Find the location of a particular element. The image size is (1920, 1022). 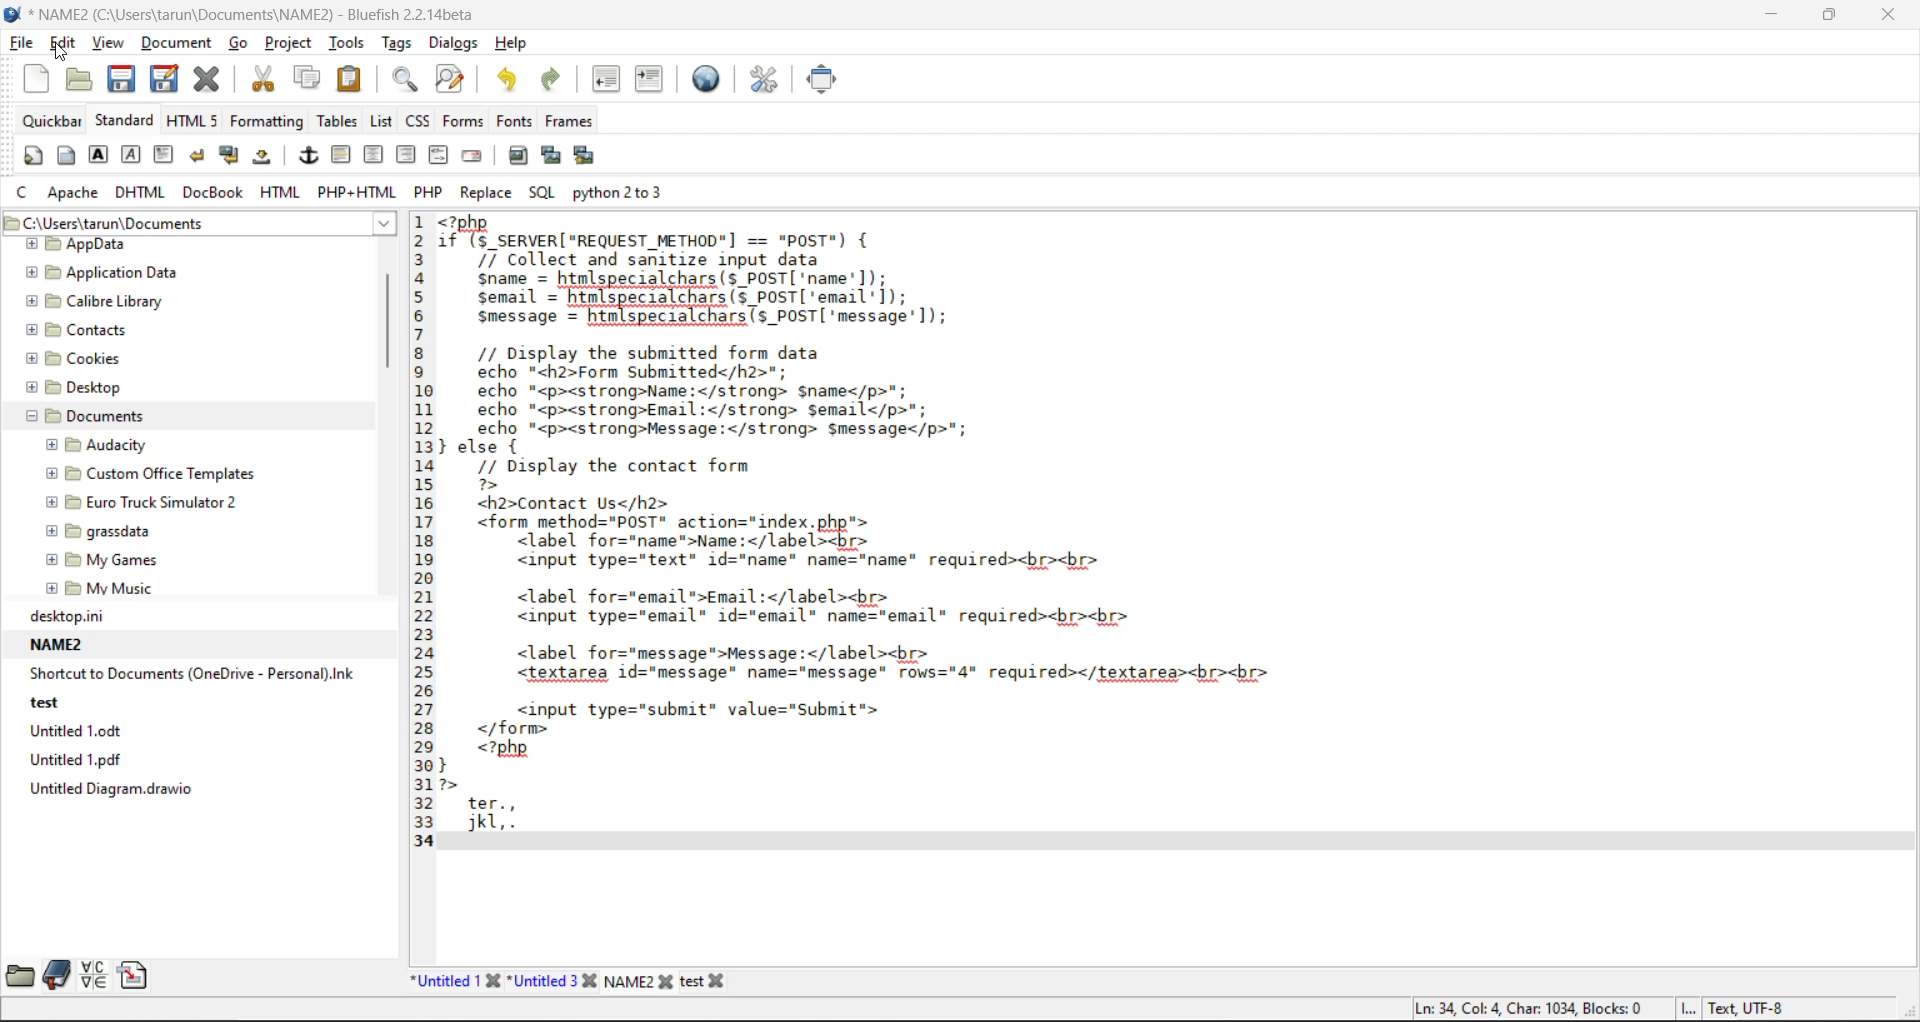

break and clear is located at coordinates (231, 158).